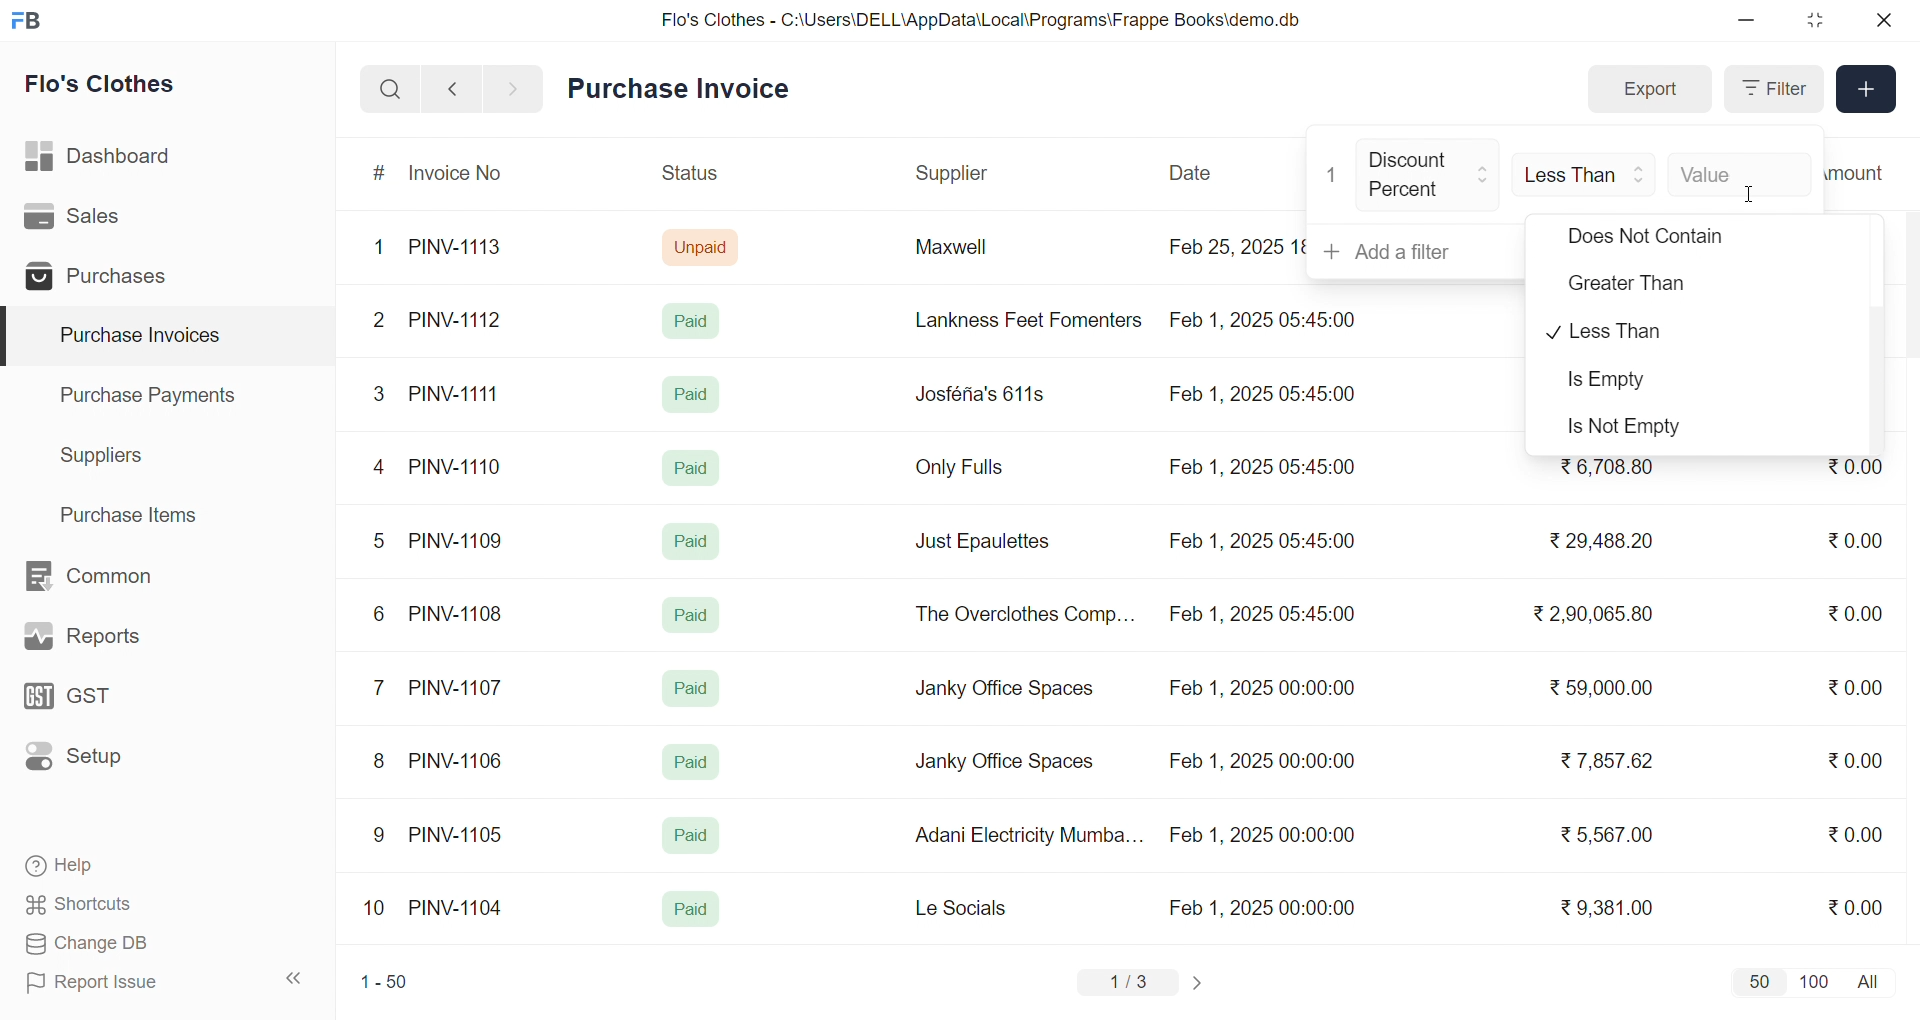  Describe the element at coordinates (456, 393) in the screenshot. I see `PINV-1111` at that location.